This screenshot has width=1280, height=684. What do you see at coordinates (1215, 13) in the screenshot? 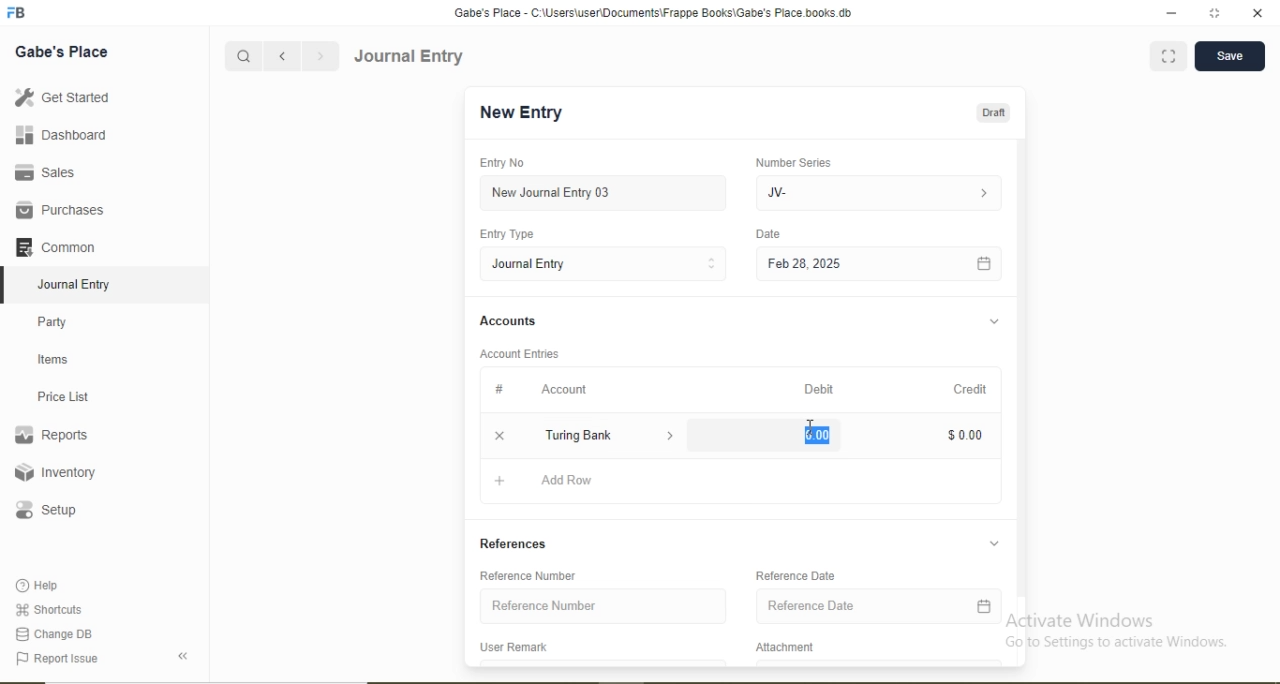
I see `full screen` at bounding box center [1215, 13].